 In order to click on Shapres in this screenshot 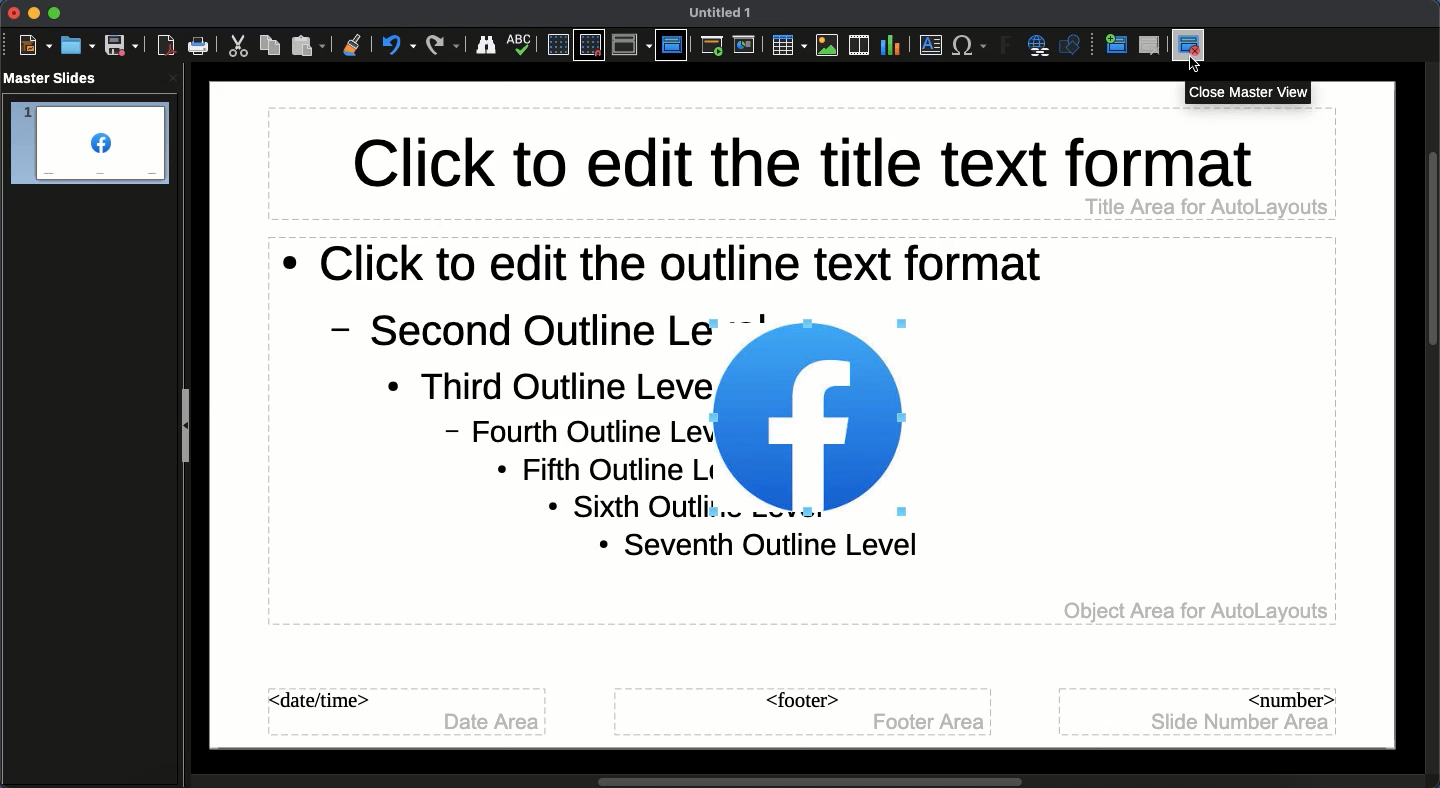, I will do `click(1074, 45)`.